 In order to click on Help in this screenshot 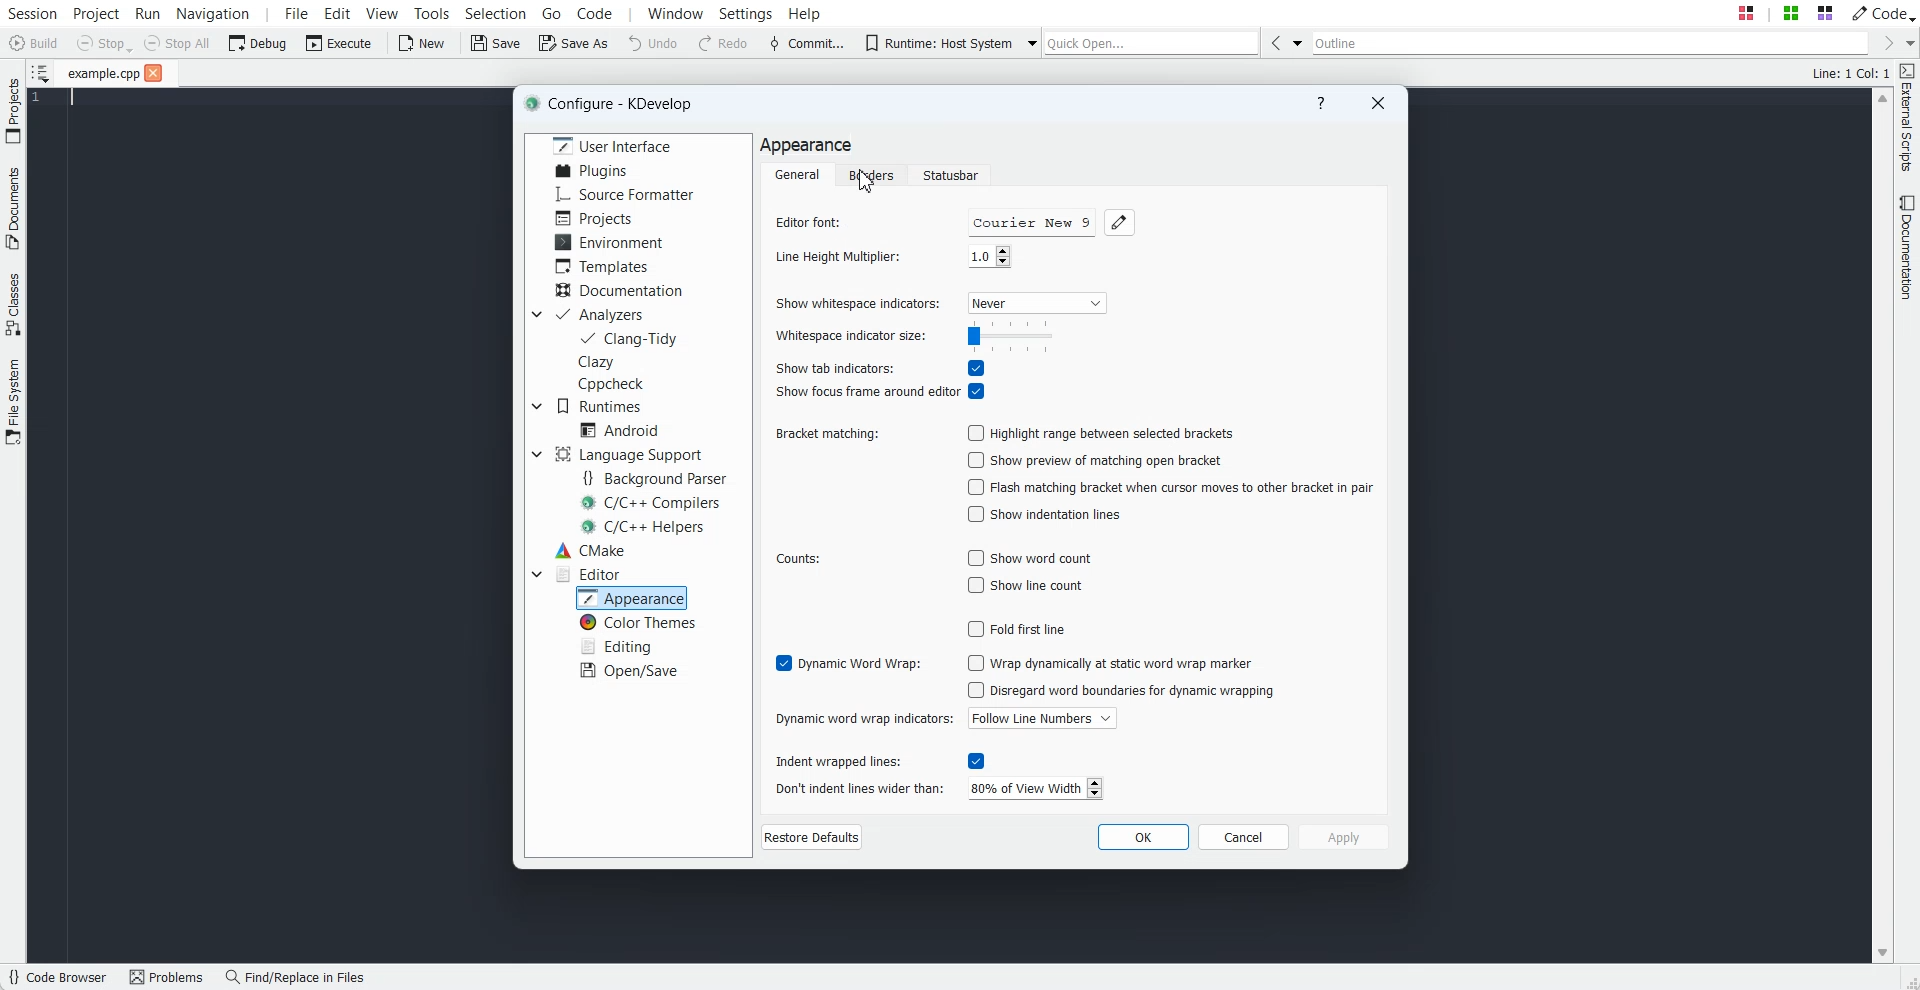, I will do `click(805, 13)`.